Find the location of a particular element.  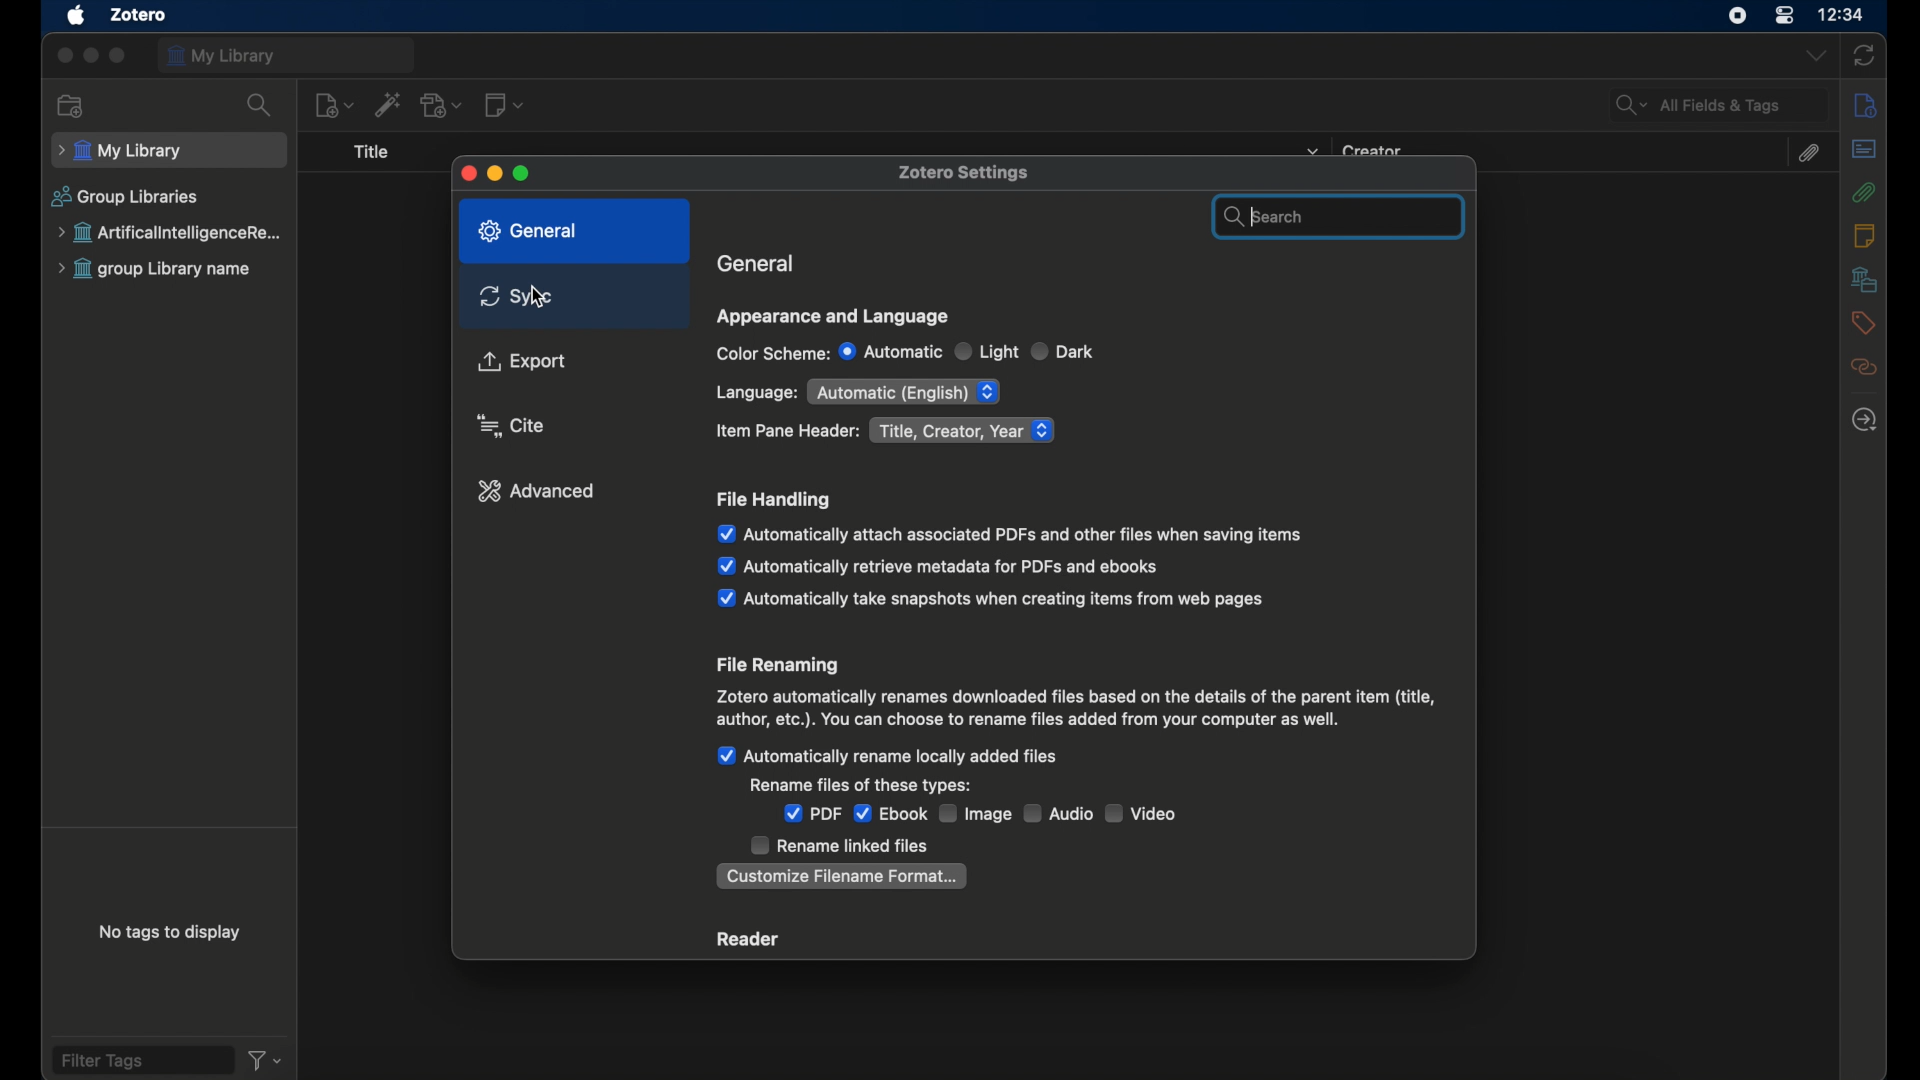

group library is located at coordinates (156, 270).